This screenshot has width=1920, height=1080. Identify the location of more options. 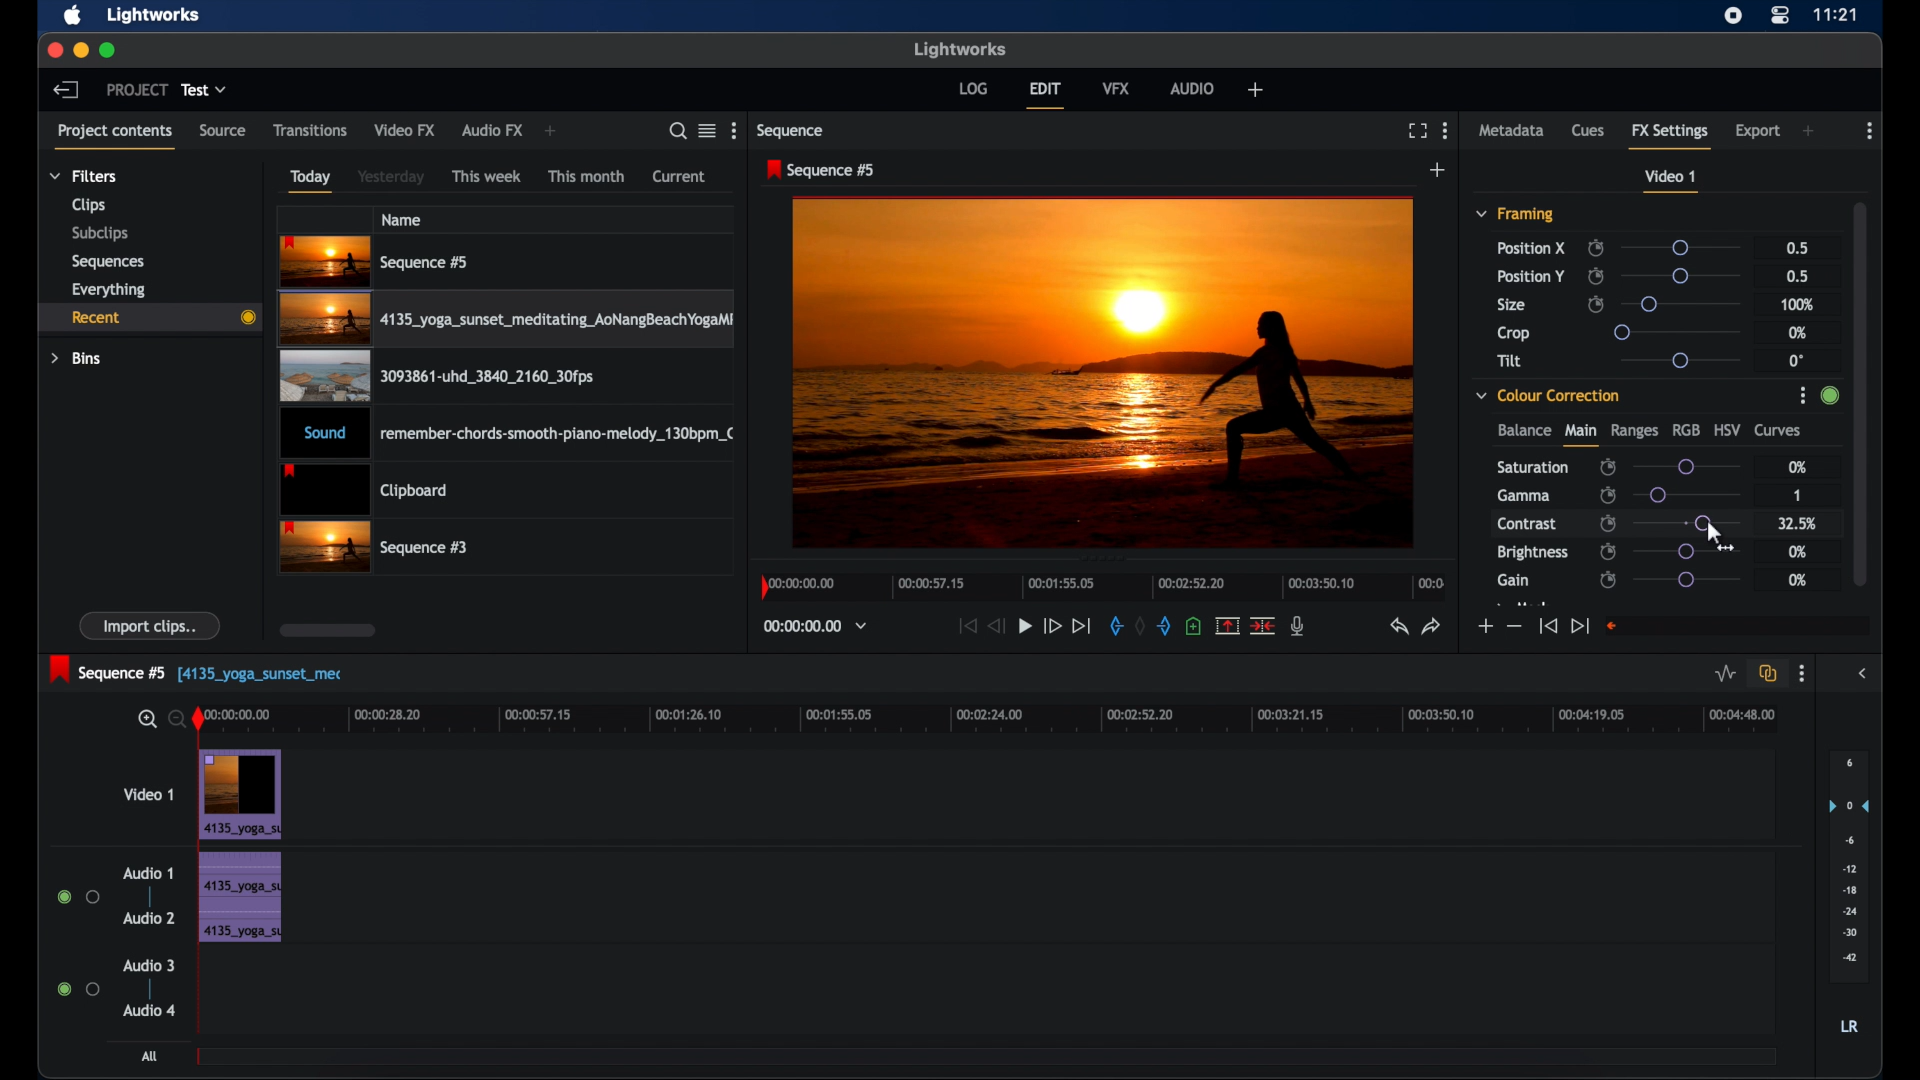
(1870, 131).